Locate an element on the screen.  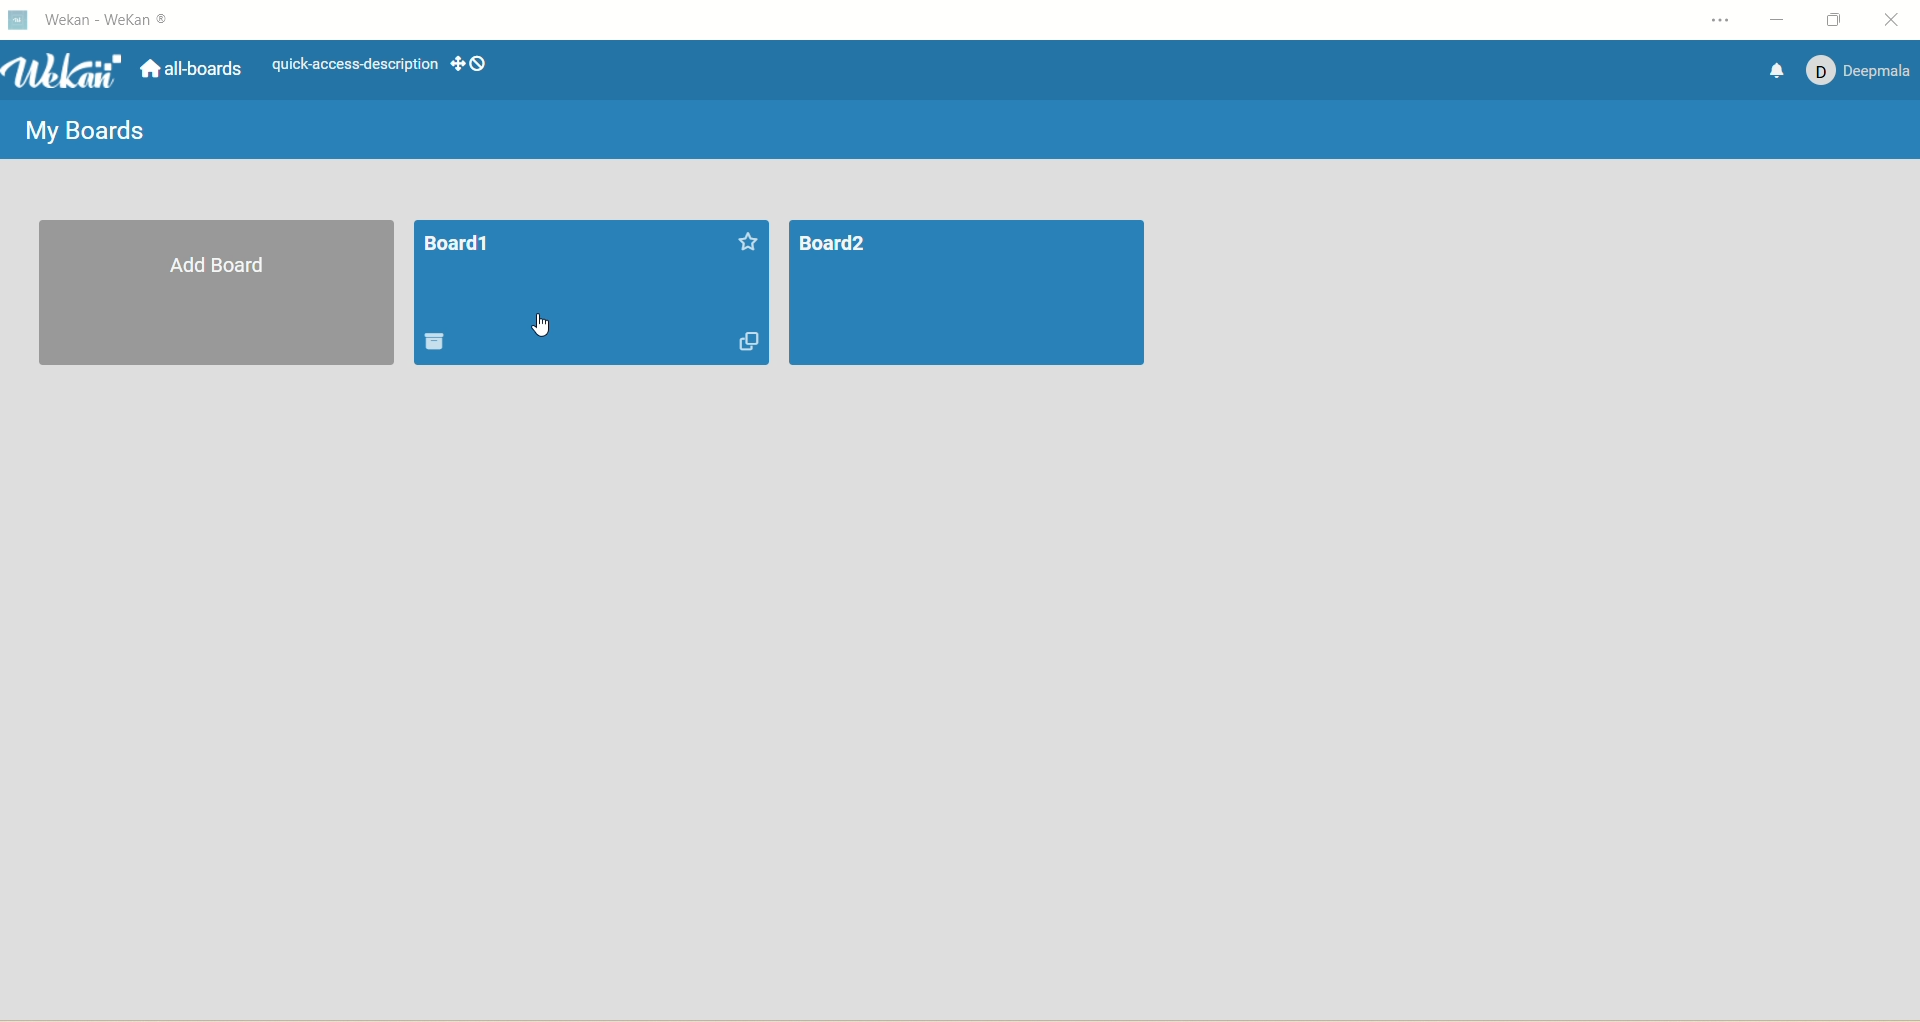
add board is located at coordinates (218, 296).